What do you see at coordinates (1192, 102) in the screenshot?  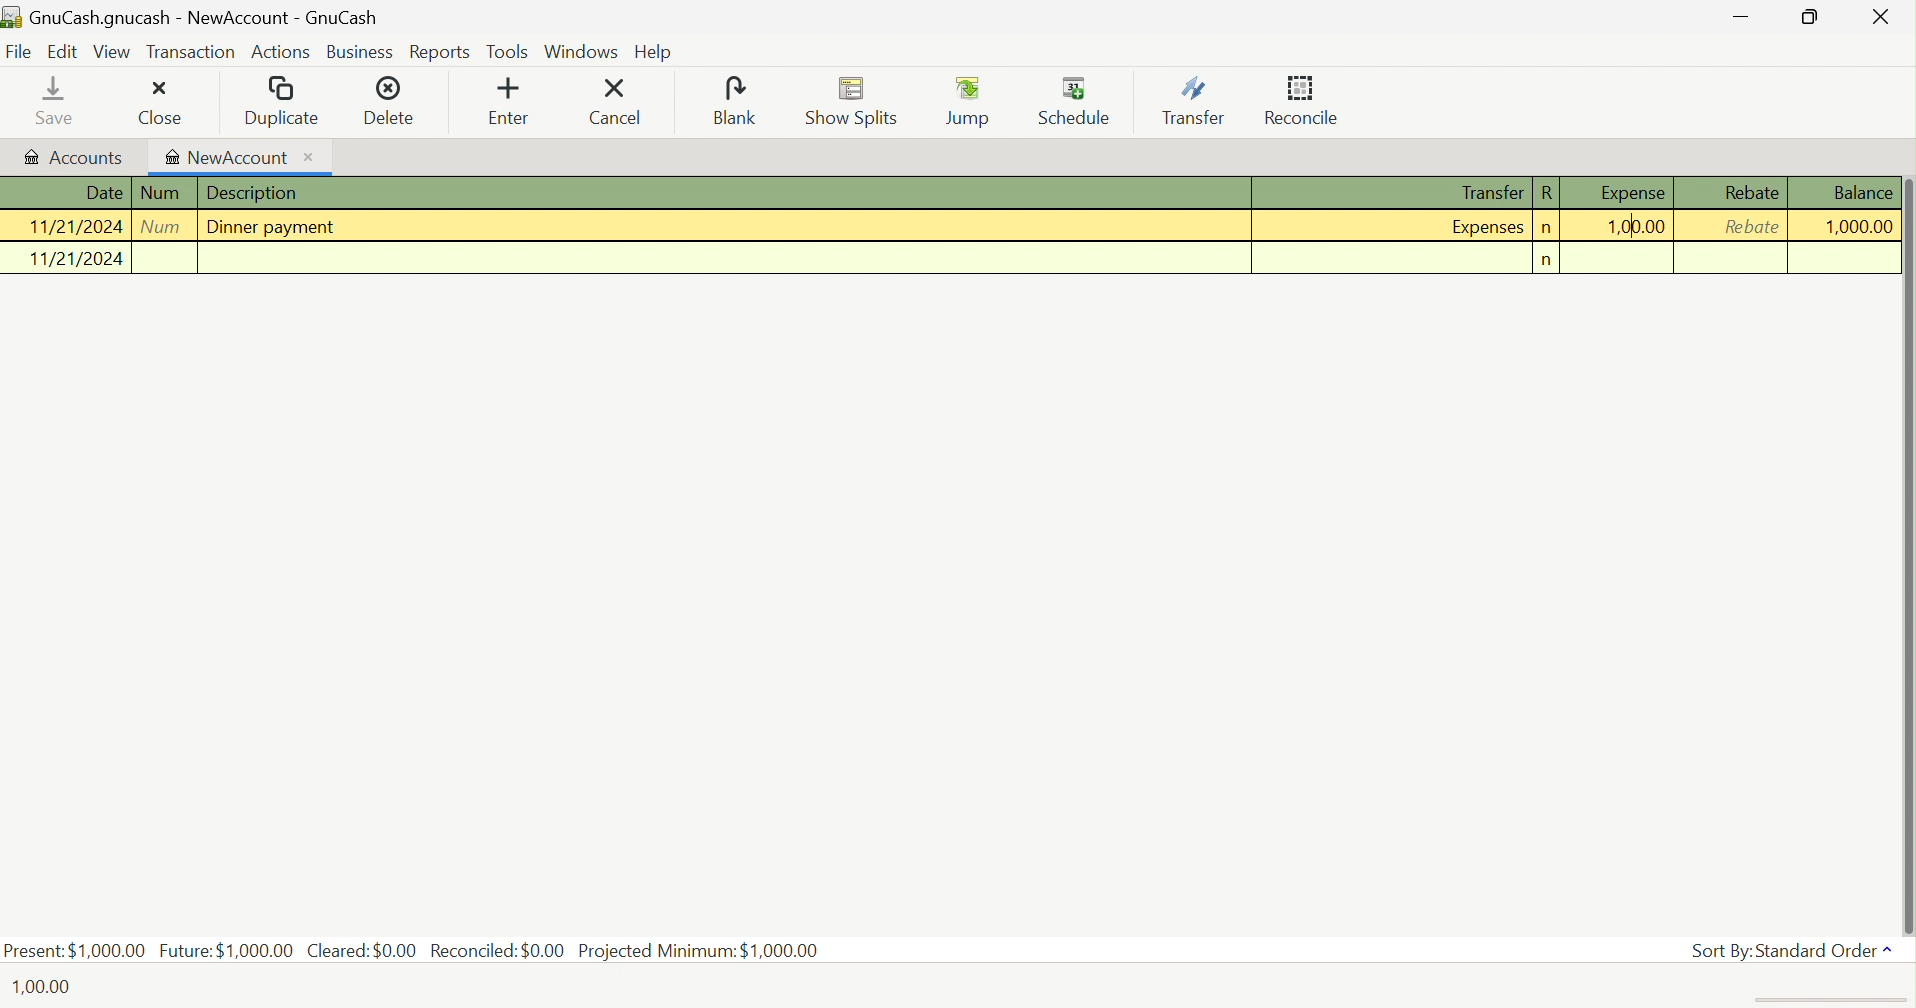 I see `Transfer` at bounding box center [1192, 102].